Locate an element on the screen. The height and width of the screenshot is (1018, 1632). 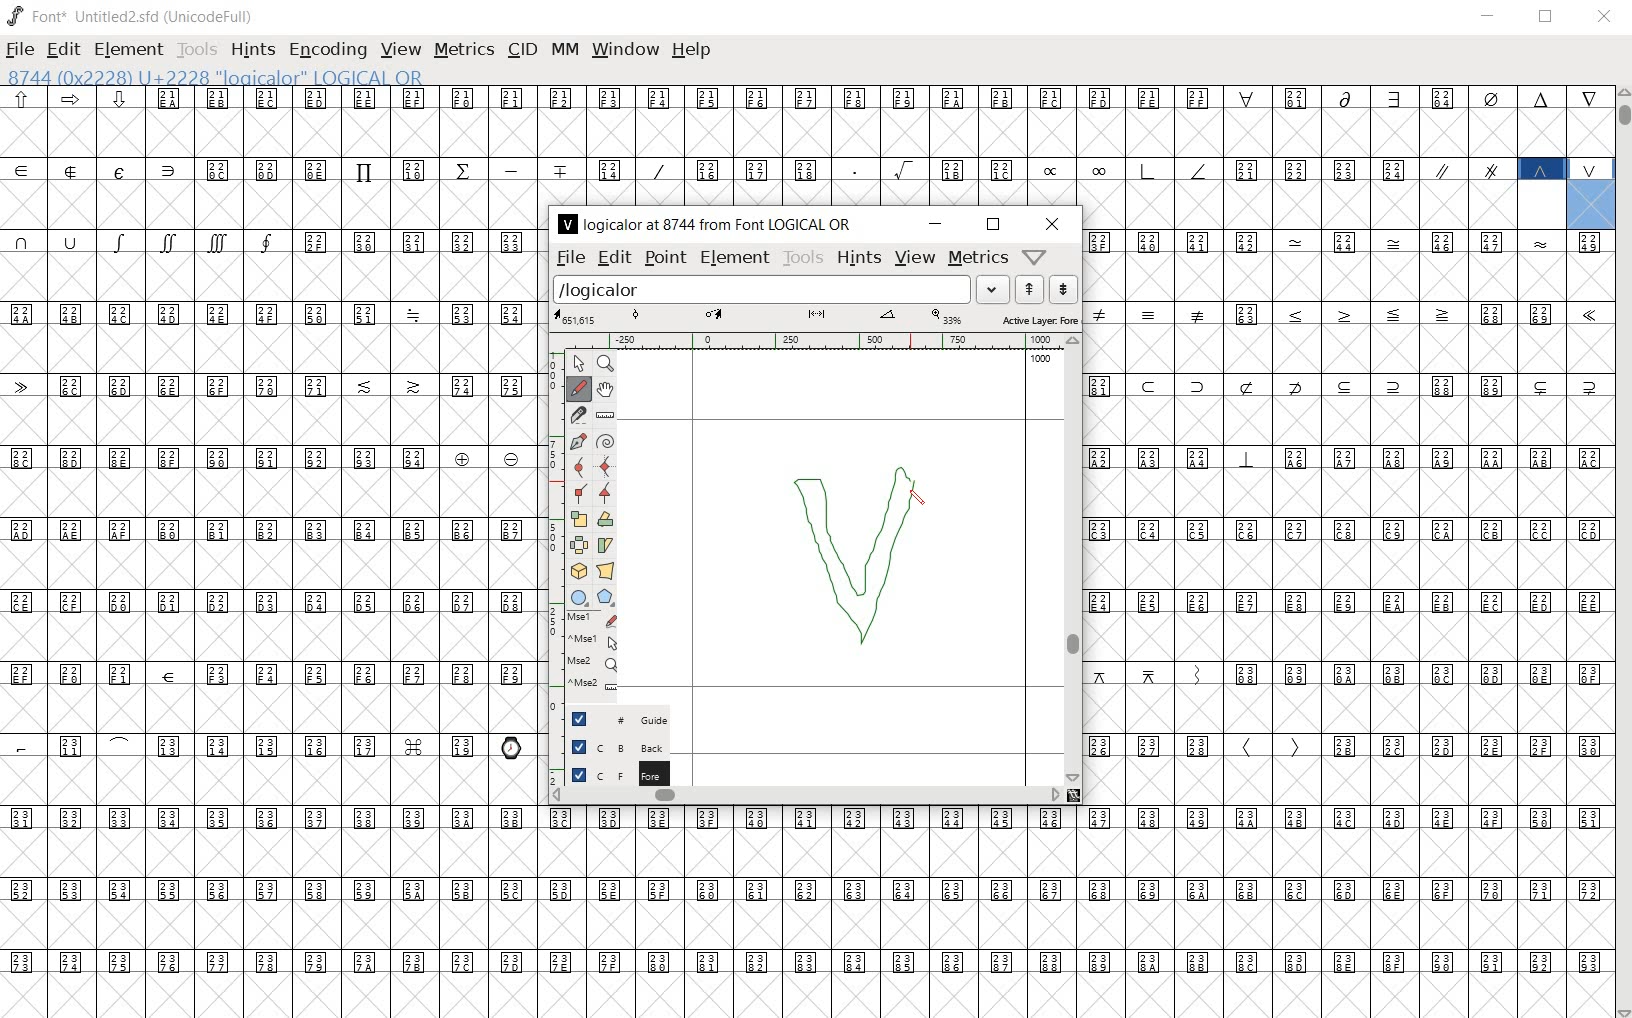
cut splines in two is located at coordinates (576, 414).